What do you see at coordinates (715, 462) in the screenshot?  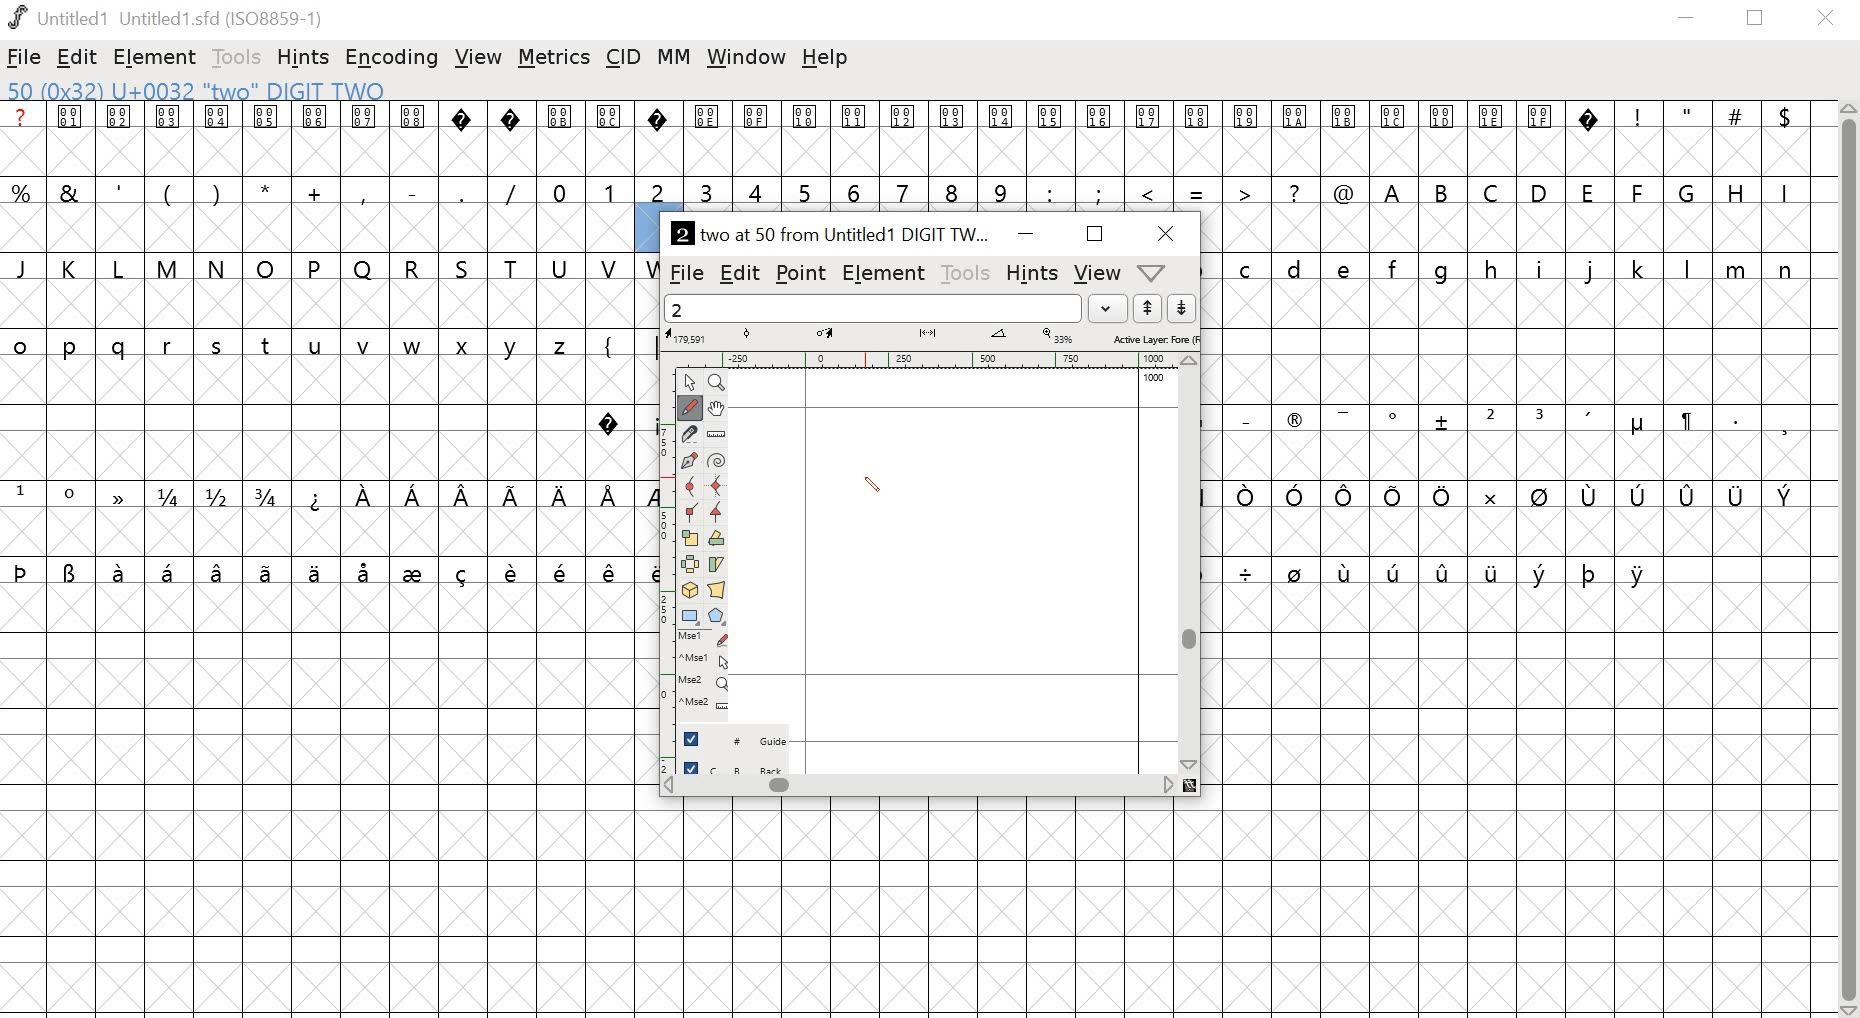 I see `spiro` at bounding box center [715, 462].